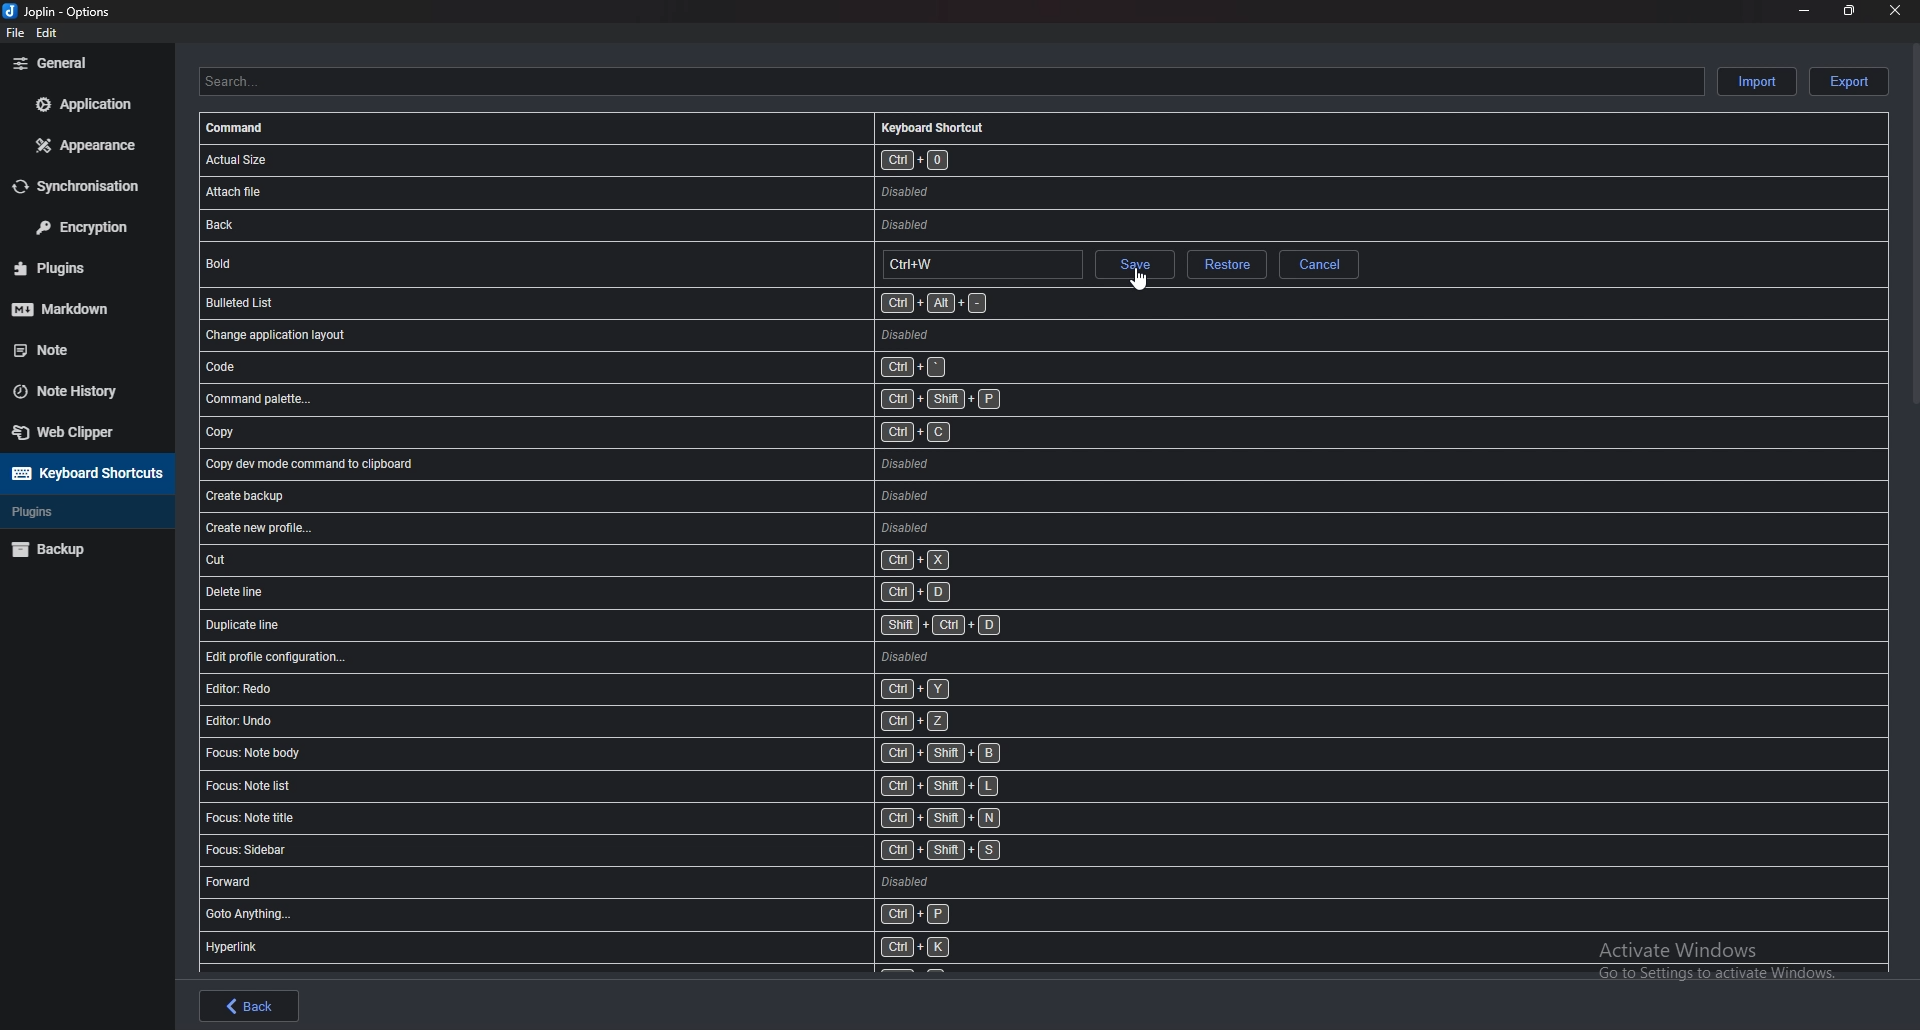 This screenshot has width=1920, height=1030. I want to click on restore, so click(1228, 264).